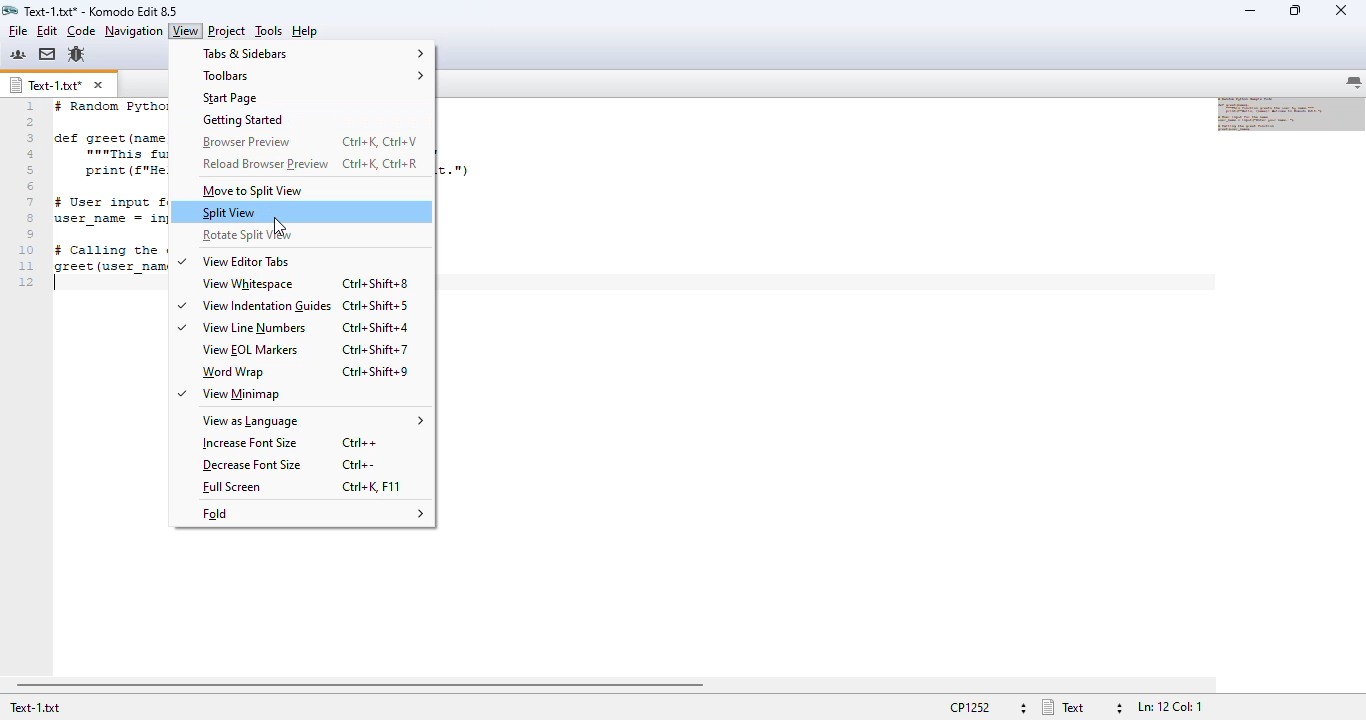 This screenshot has width=1366, height=720. I want to click on shortcut for view indentation guides, so click(376, 306).